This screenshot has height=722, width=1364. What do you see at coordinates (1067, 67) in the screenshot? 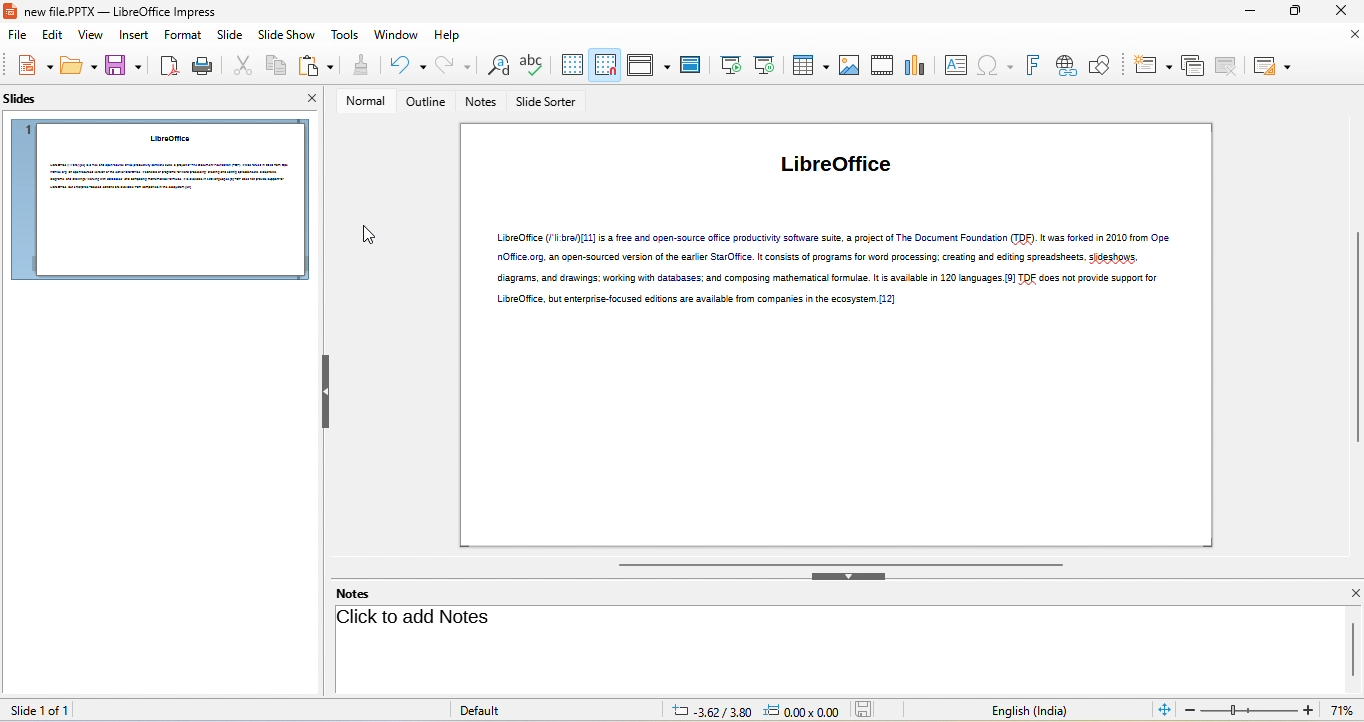
I see `hyperlink` at bounding box center [1067, 67].